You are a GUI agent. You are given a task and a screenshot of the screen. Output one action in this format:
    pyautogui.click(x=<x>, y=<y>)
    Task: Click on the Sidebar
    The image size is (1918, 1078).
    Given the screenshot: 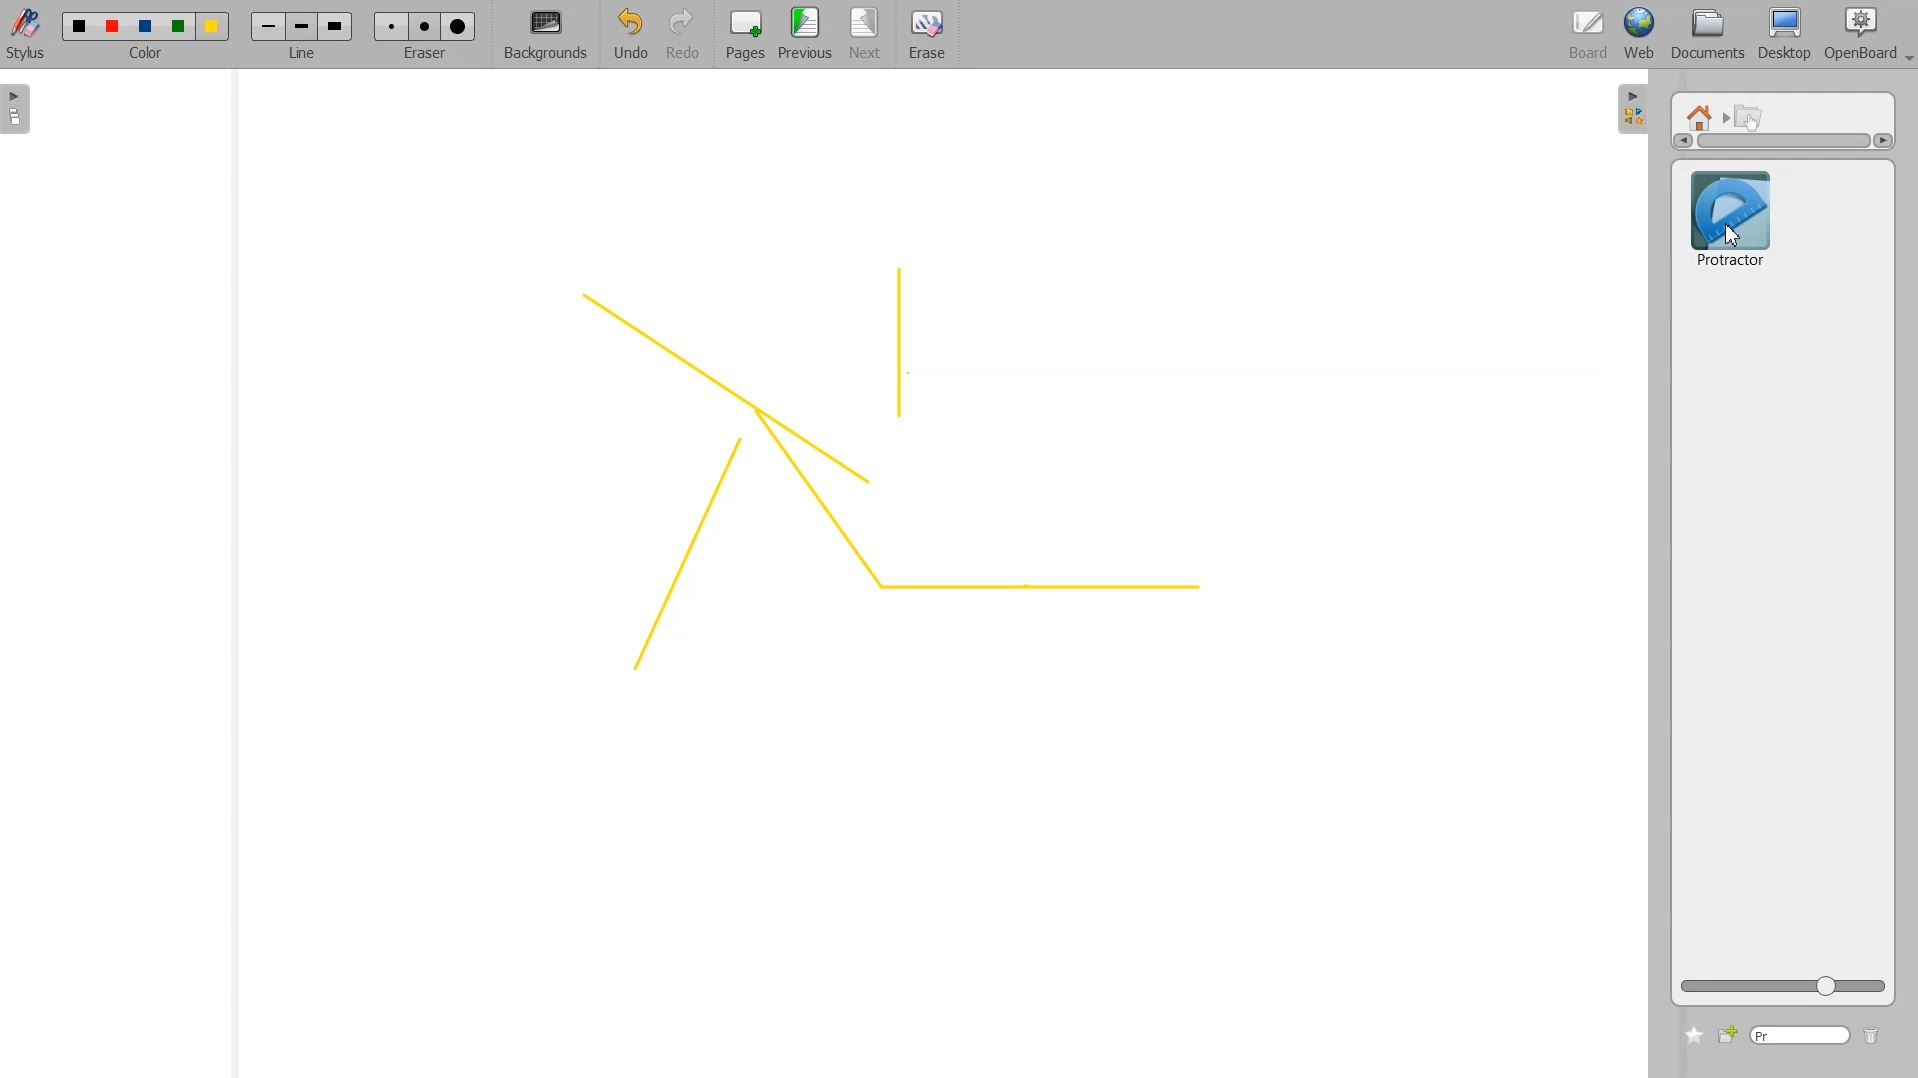 What is the action you would take?
    pyautogui.click(x=1633, y=107)
    